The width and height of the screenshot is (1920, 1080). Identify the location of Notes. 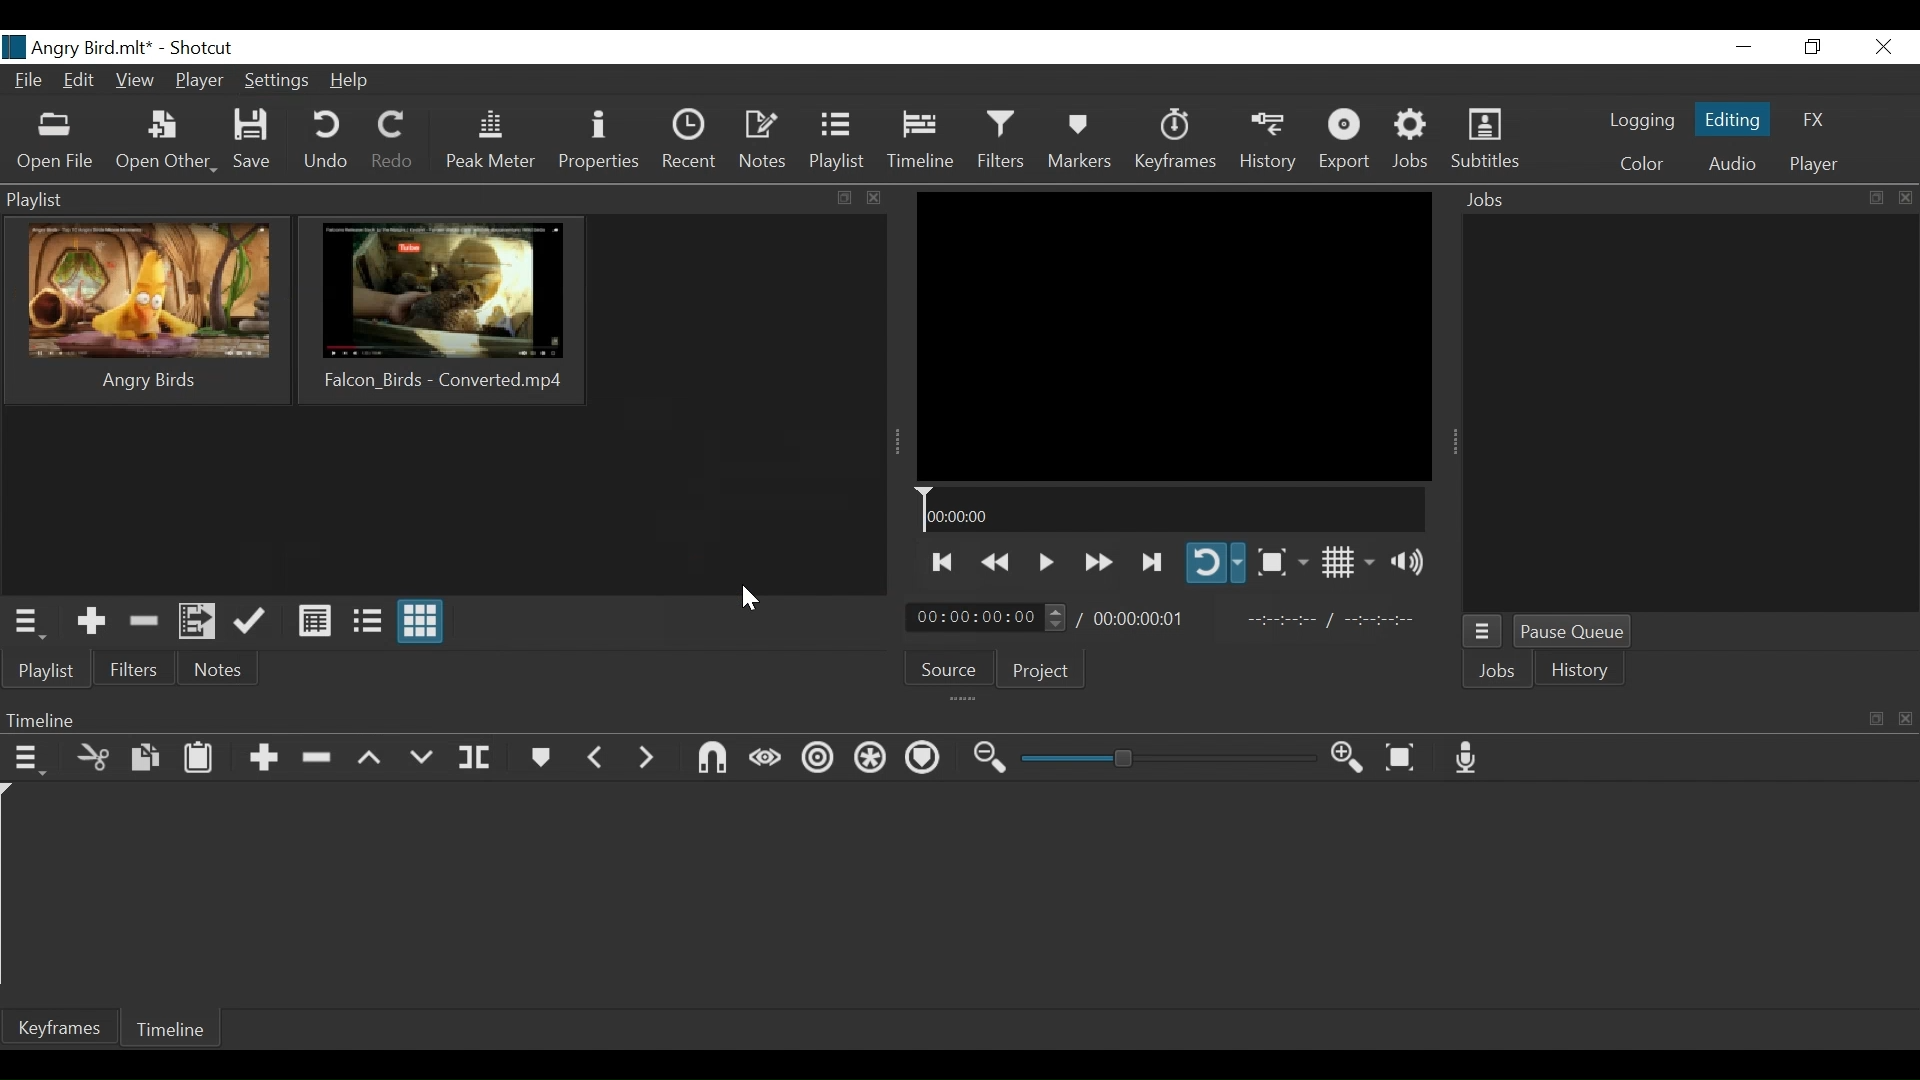
(215, 670).